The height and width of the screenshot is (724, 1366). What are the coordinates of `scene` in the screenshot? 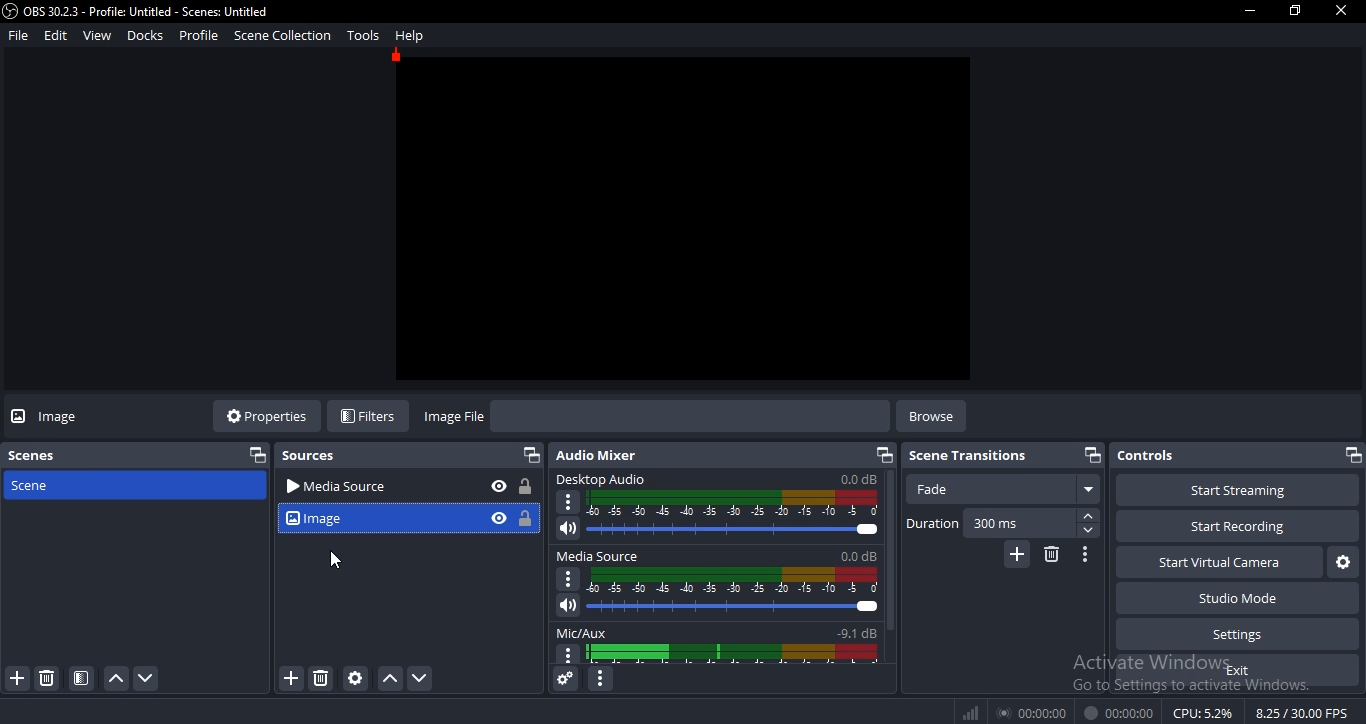 It's located at (33, 455).